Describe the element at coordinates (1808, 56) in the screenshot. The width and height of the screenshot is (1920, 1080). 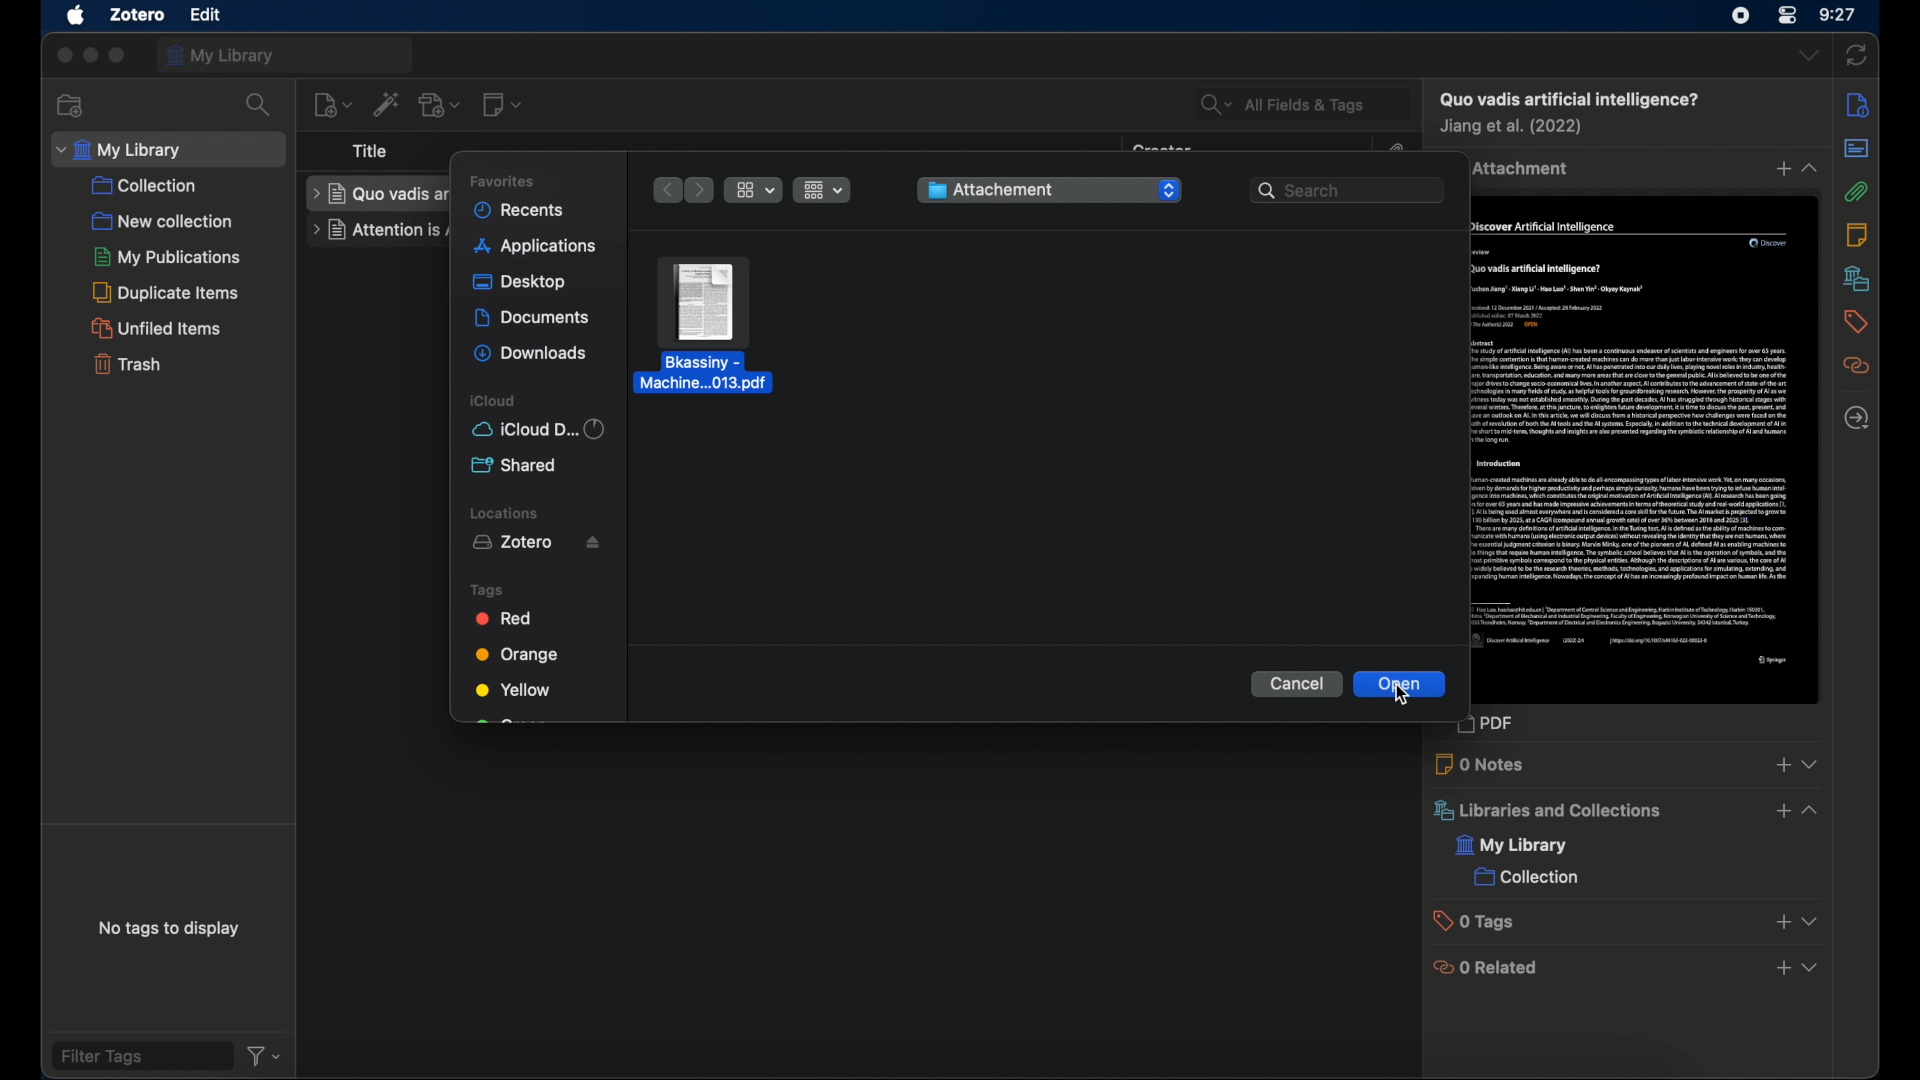
I see `dropdown menu` at that location.